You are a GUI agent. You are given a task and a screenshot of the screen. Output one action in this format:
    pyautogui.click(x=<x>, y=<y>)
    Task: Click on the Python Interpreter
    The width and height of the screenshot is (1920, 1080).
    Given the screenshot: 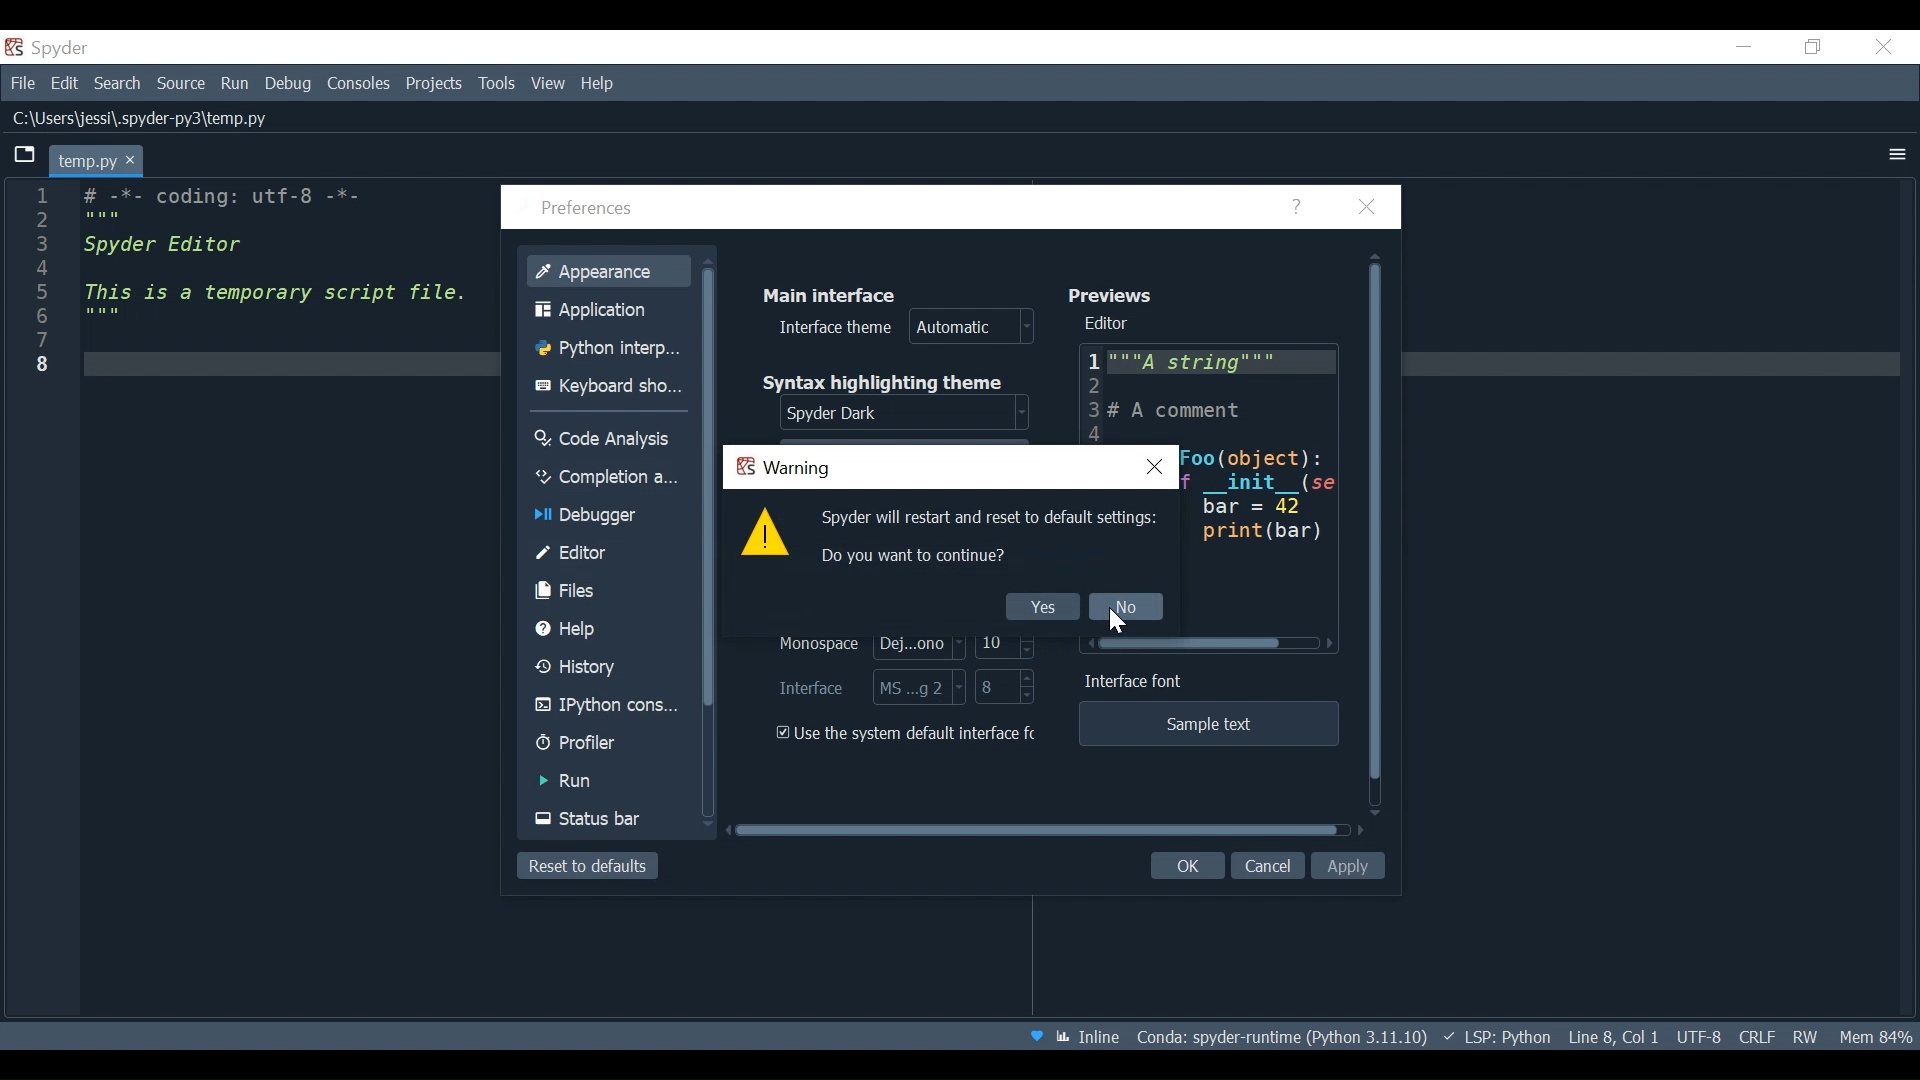 What is the action you would take?
    pyautogui.click(x=613, y=349)
    